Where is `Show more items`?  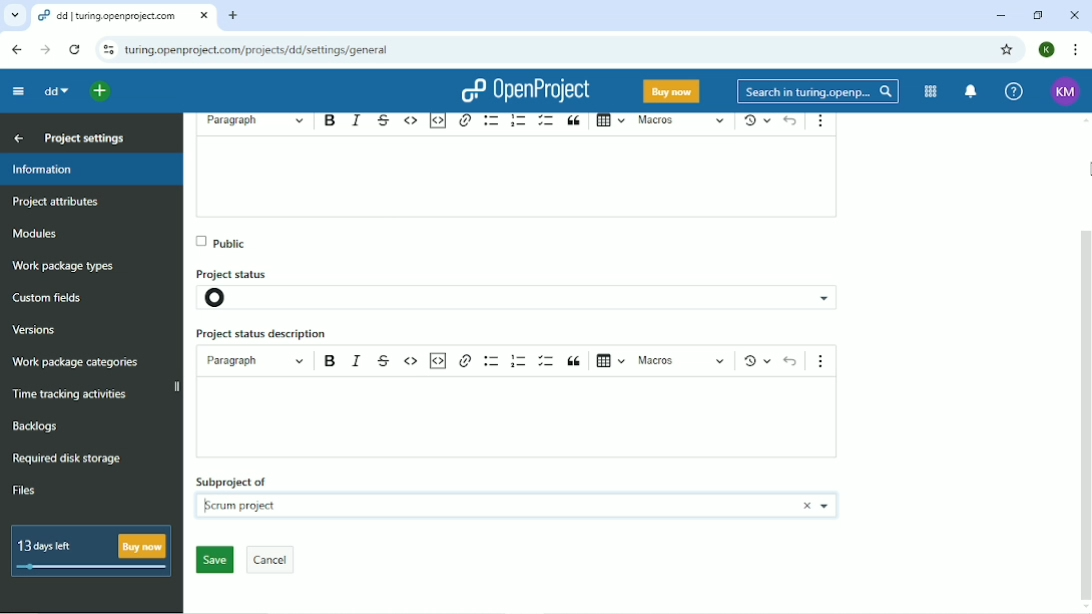
Show more items is located at coordinates (820, 122).